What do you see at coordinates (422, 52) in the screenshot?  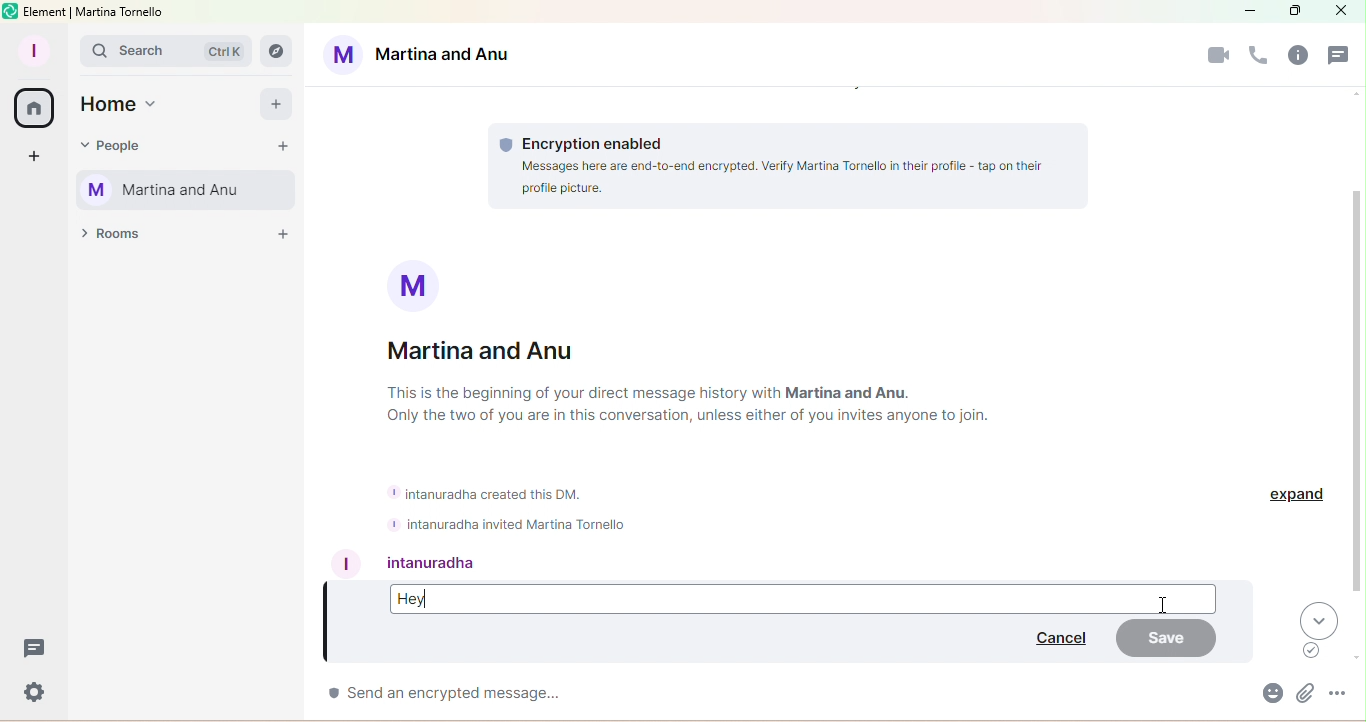 I see `Martina and Anu` at bounding box center [422, 52].